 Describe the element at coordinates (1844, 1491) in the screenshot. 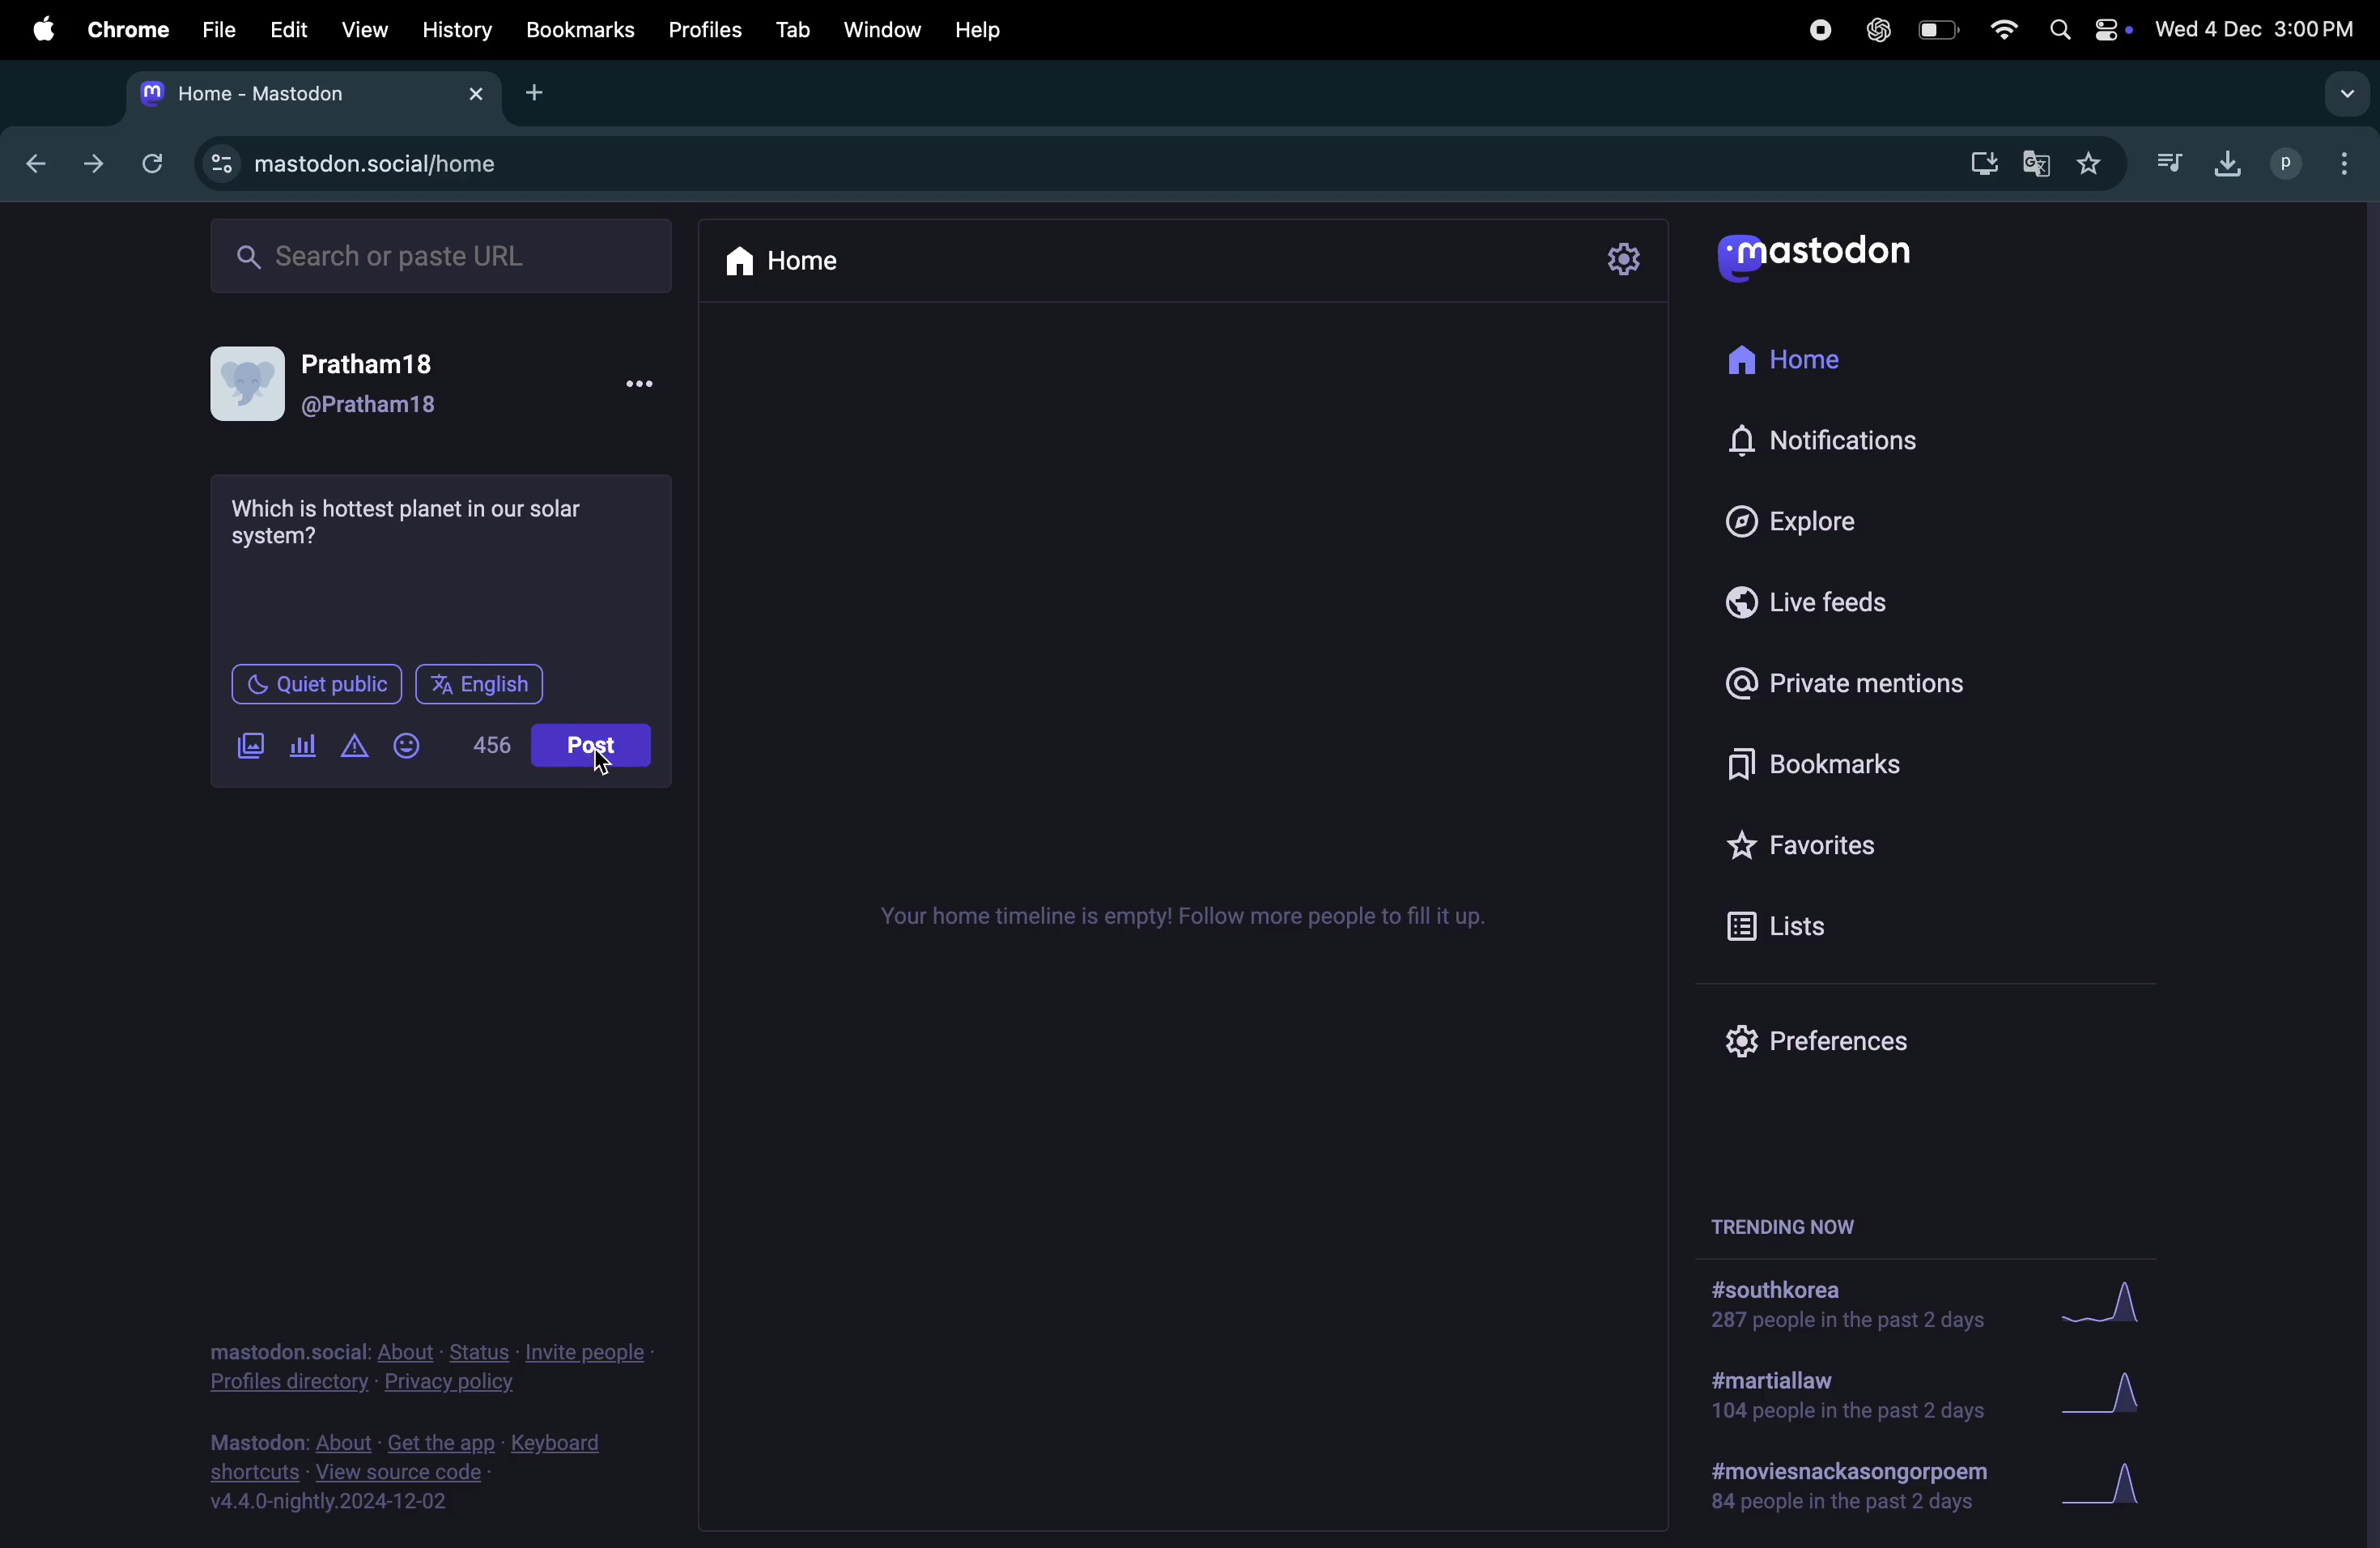

I see `#movies and poem` at that location.